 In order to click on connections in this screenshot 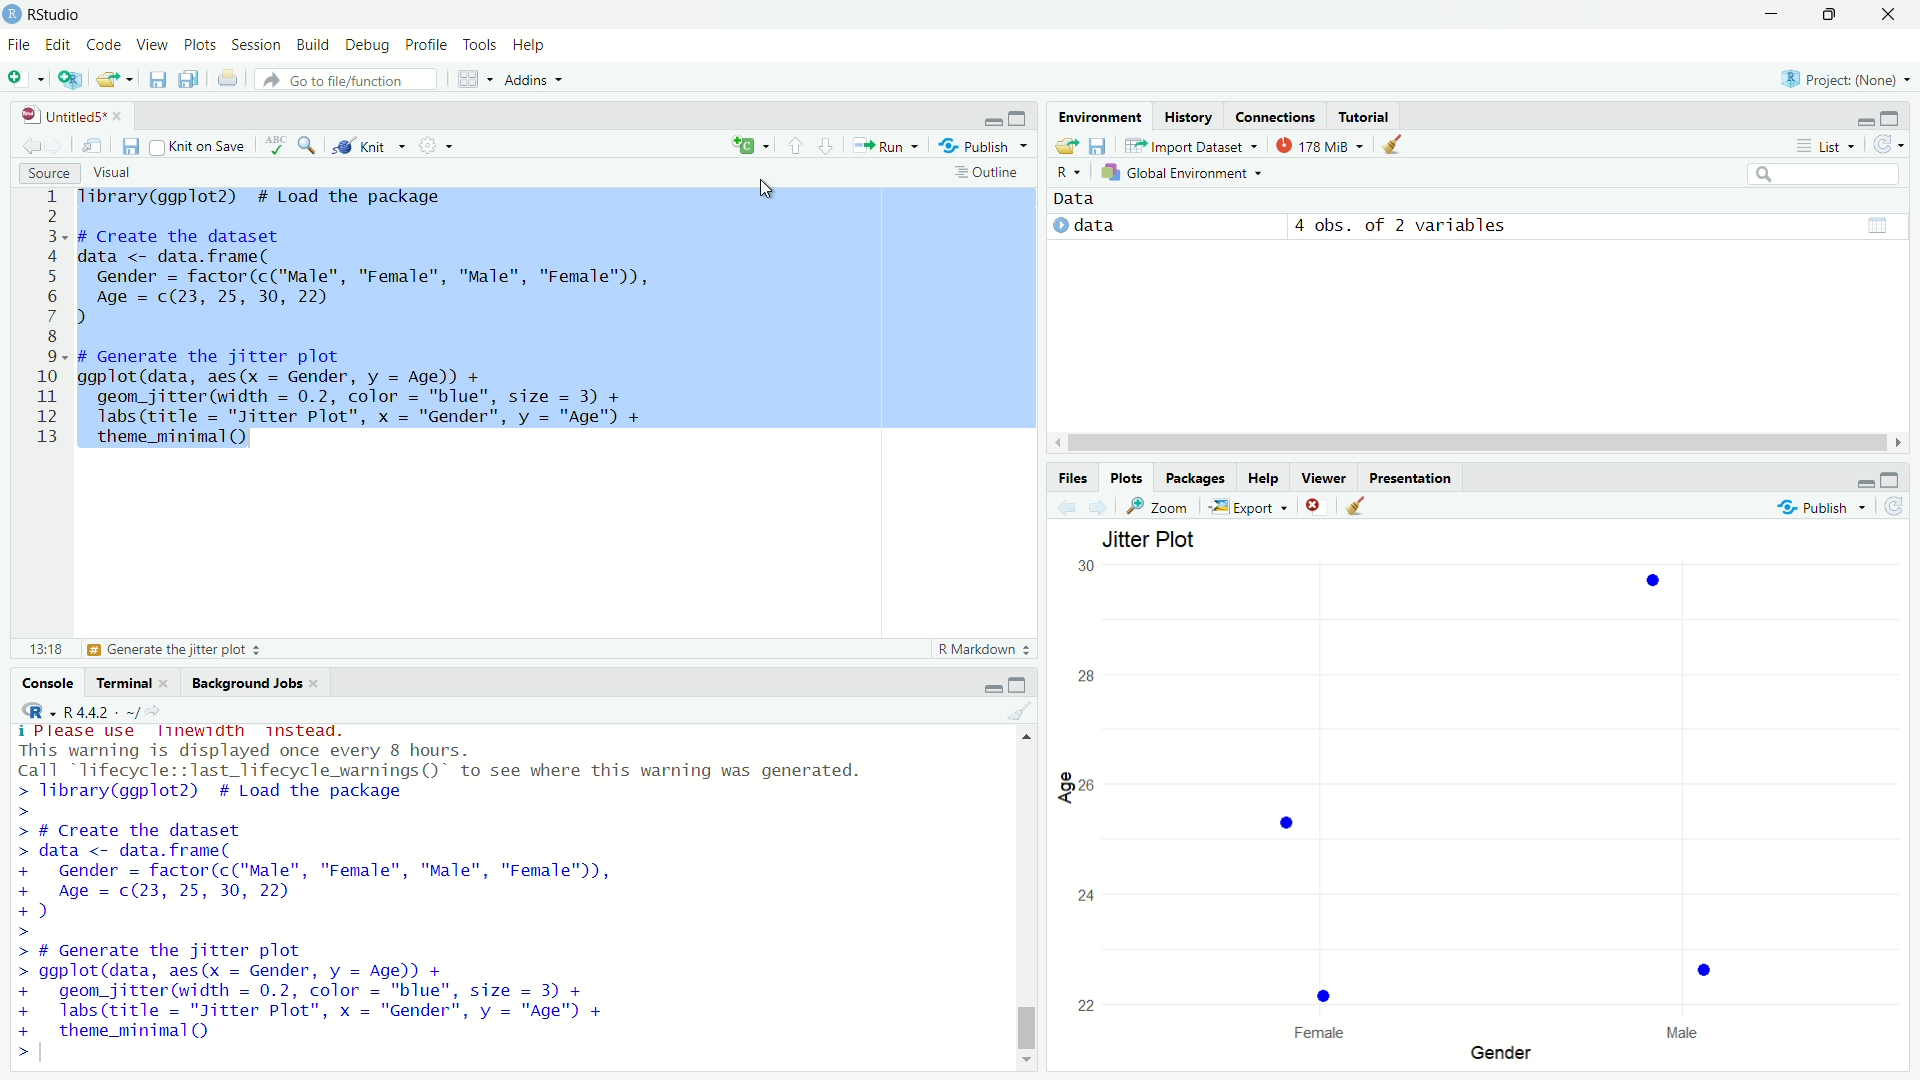, I will do `click(1276, 115)`.